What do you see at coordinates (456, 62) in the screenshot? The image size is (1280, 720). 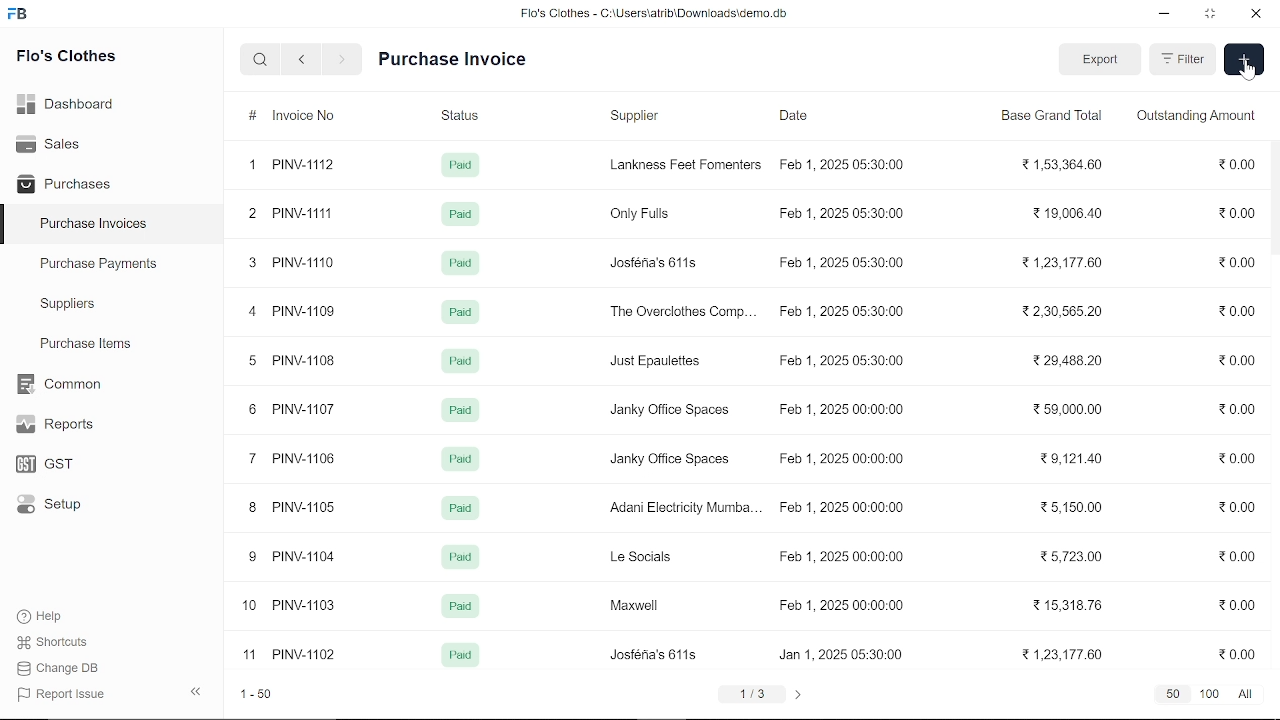 I see `Purchase Invoice` at bounding box center [456, 62].